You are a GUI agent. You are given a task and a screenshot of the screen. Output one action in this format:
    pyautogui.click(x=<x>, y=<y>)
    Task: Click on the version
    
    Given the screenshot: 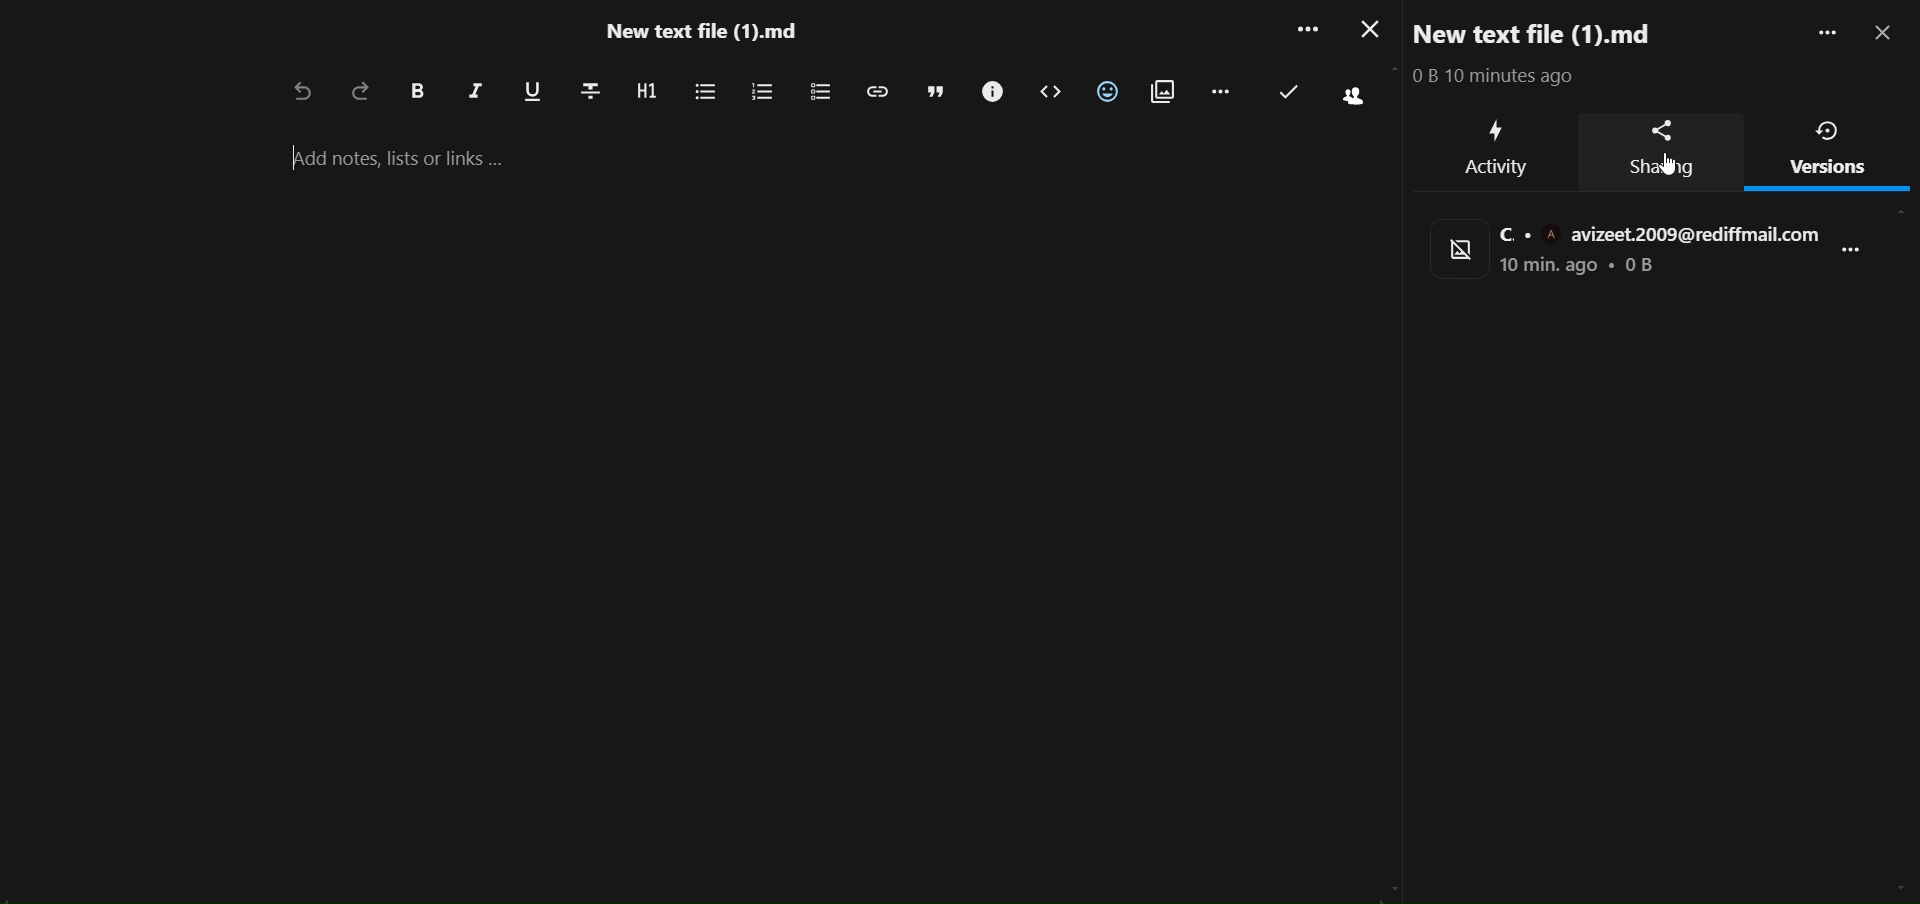 What is the action you would take?
    pyautogui.click(x=1830, y=132)
    